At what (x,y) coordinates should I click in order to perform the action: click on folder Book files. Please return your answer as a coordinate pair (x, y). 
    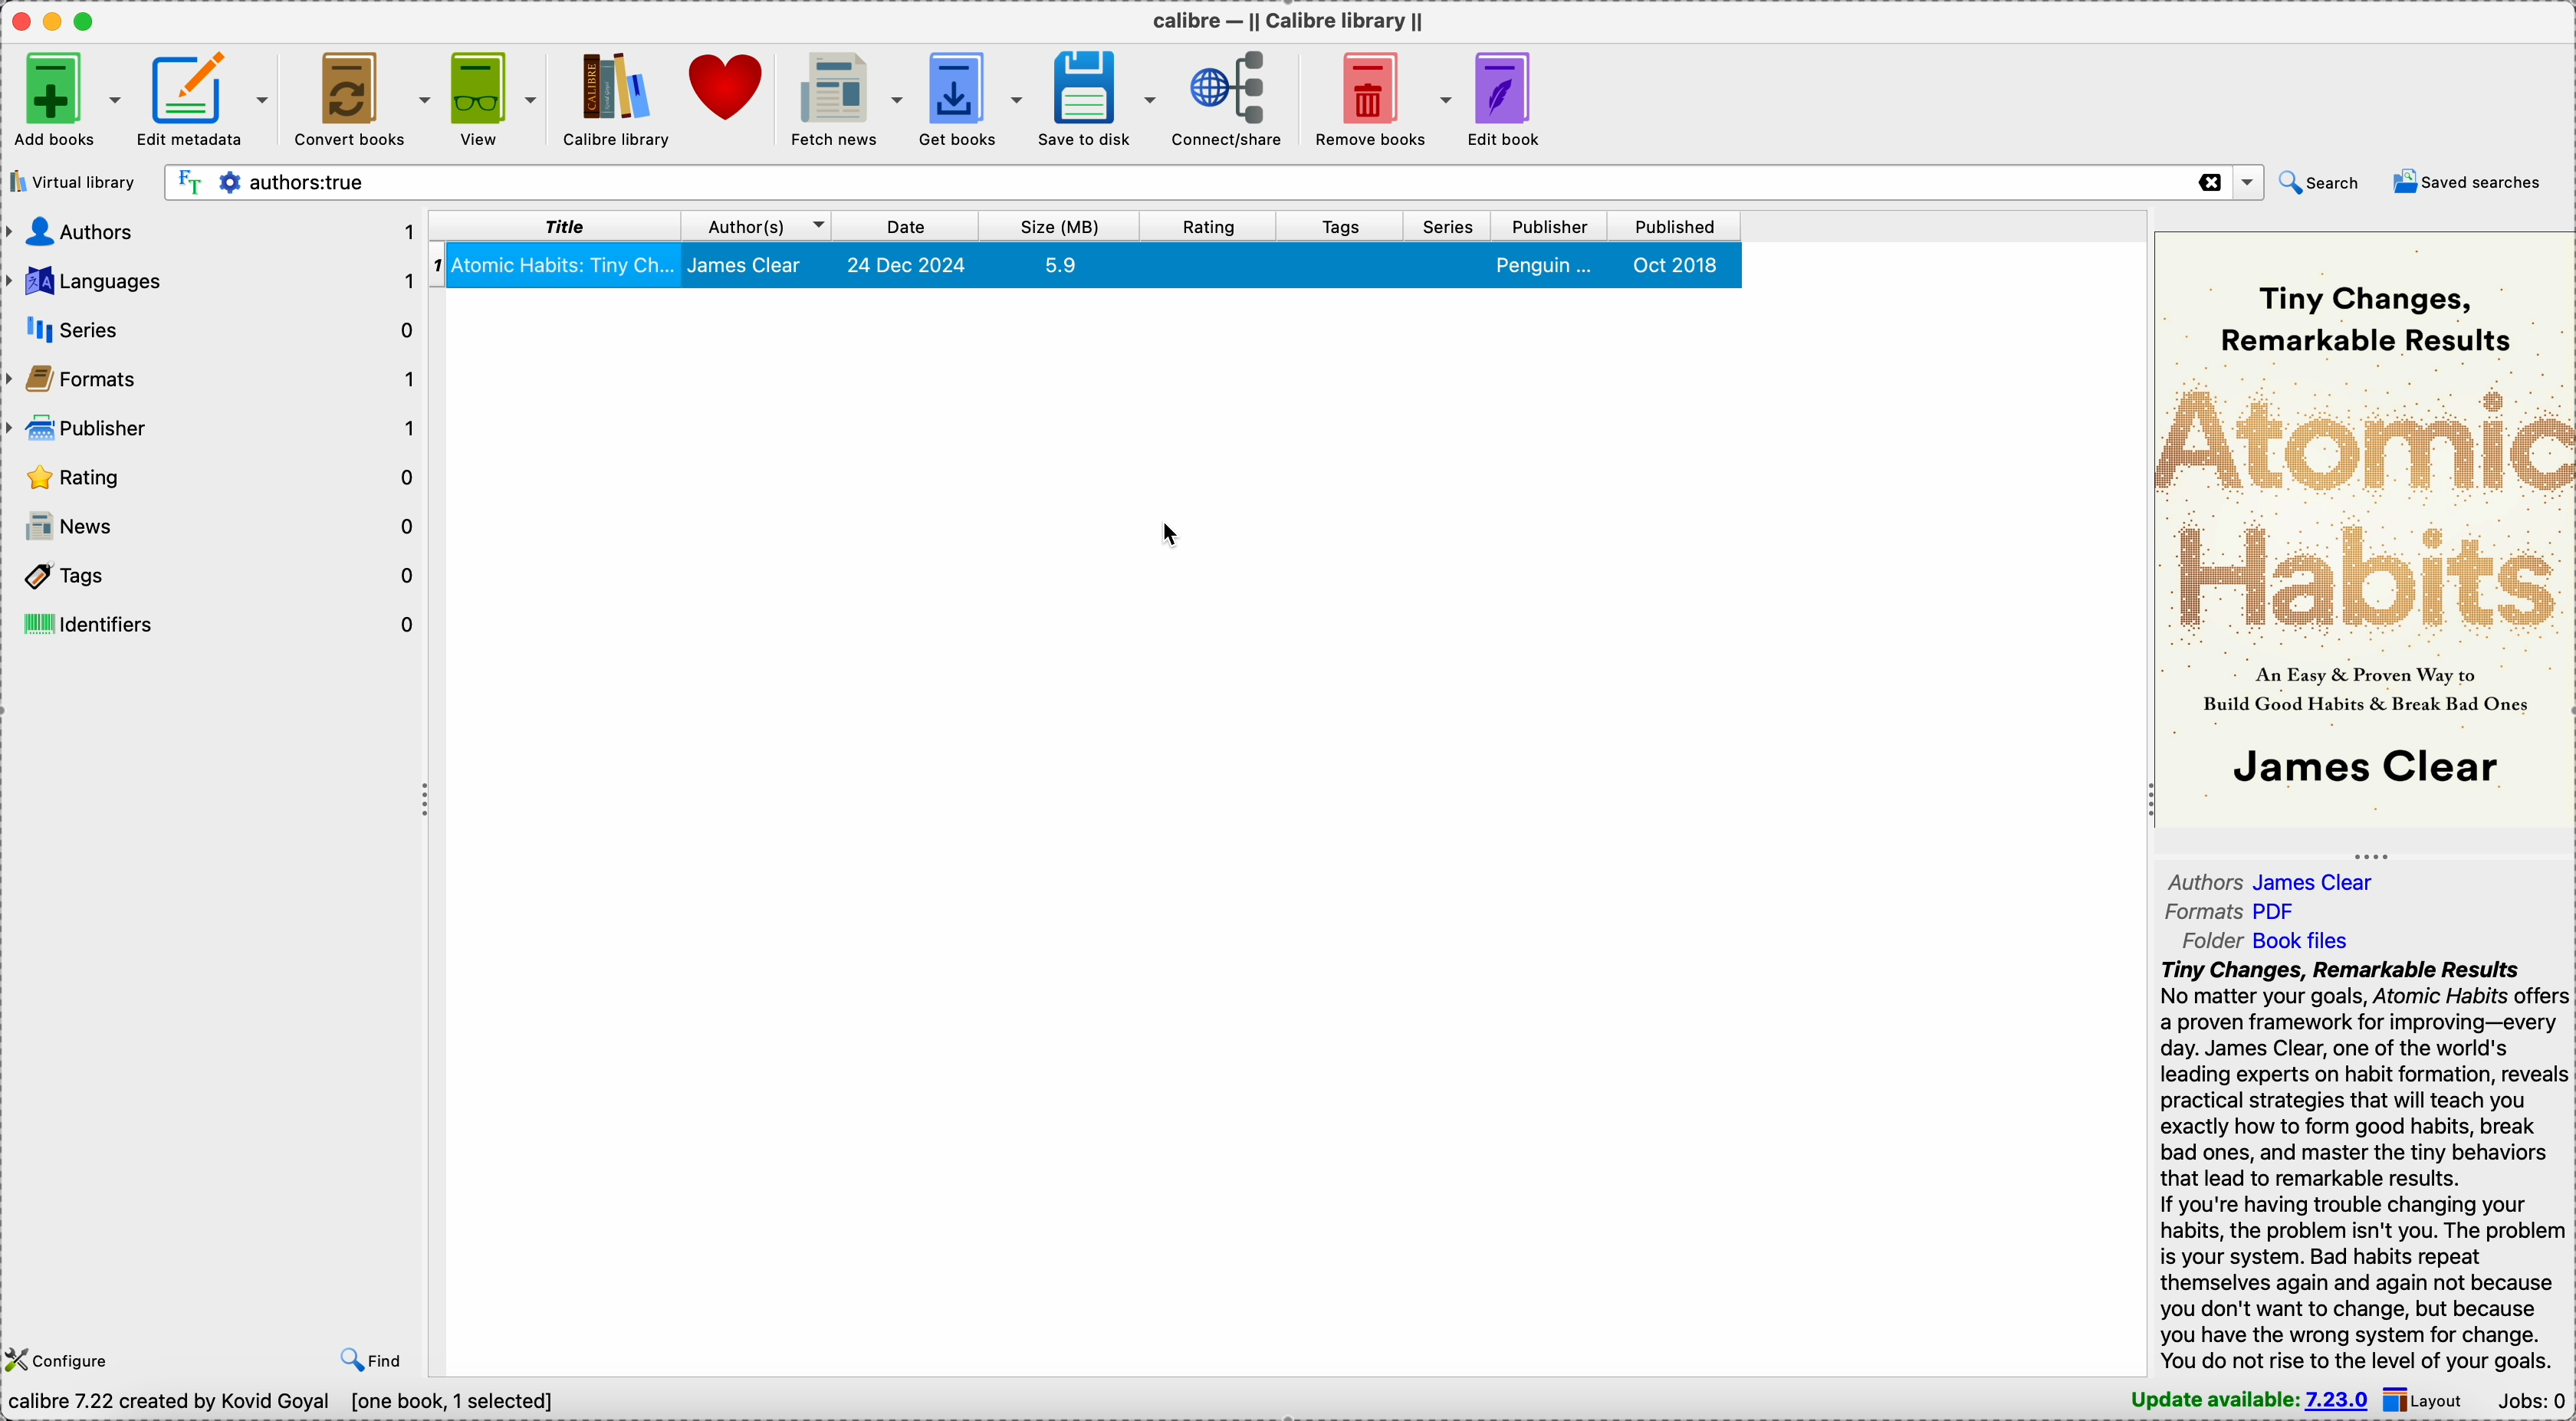
    Looking at the image, I should click on (2264, 942).